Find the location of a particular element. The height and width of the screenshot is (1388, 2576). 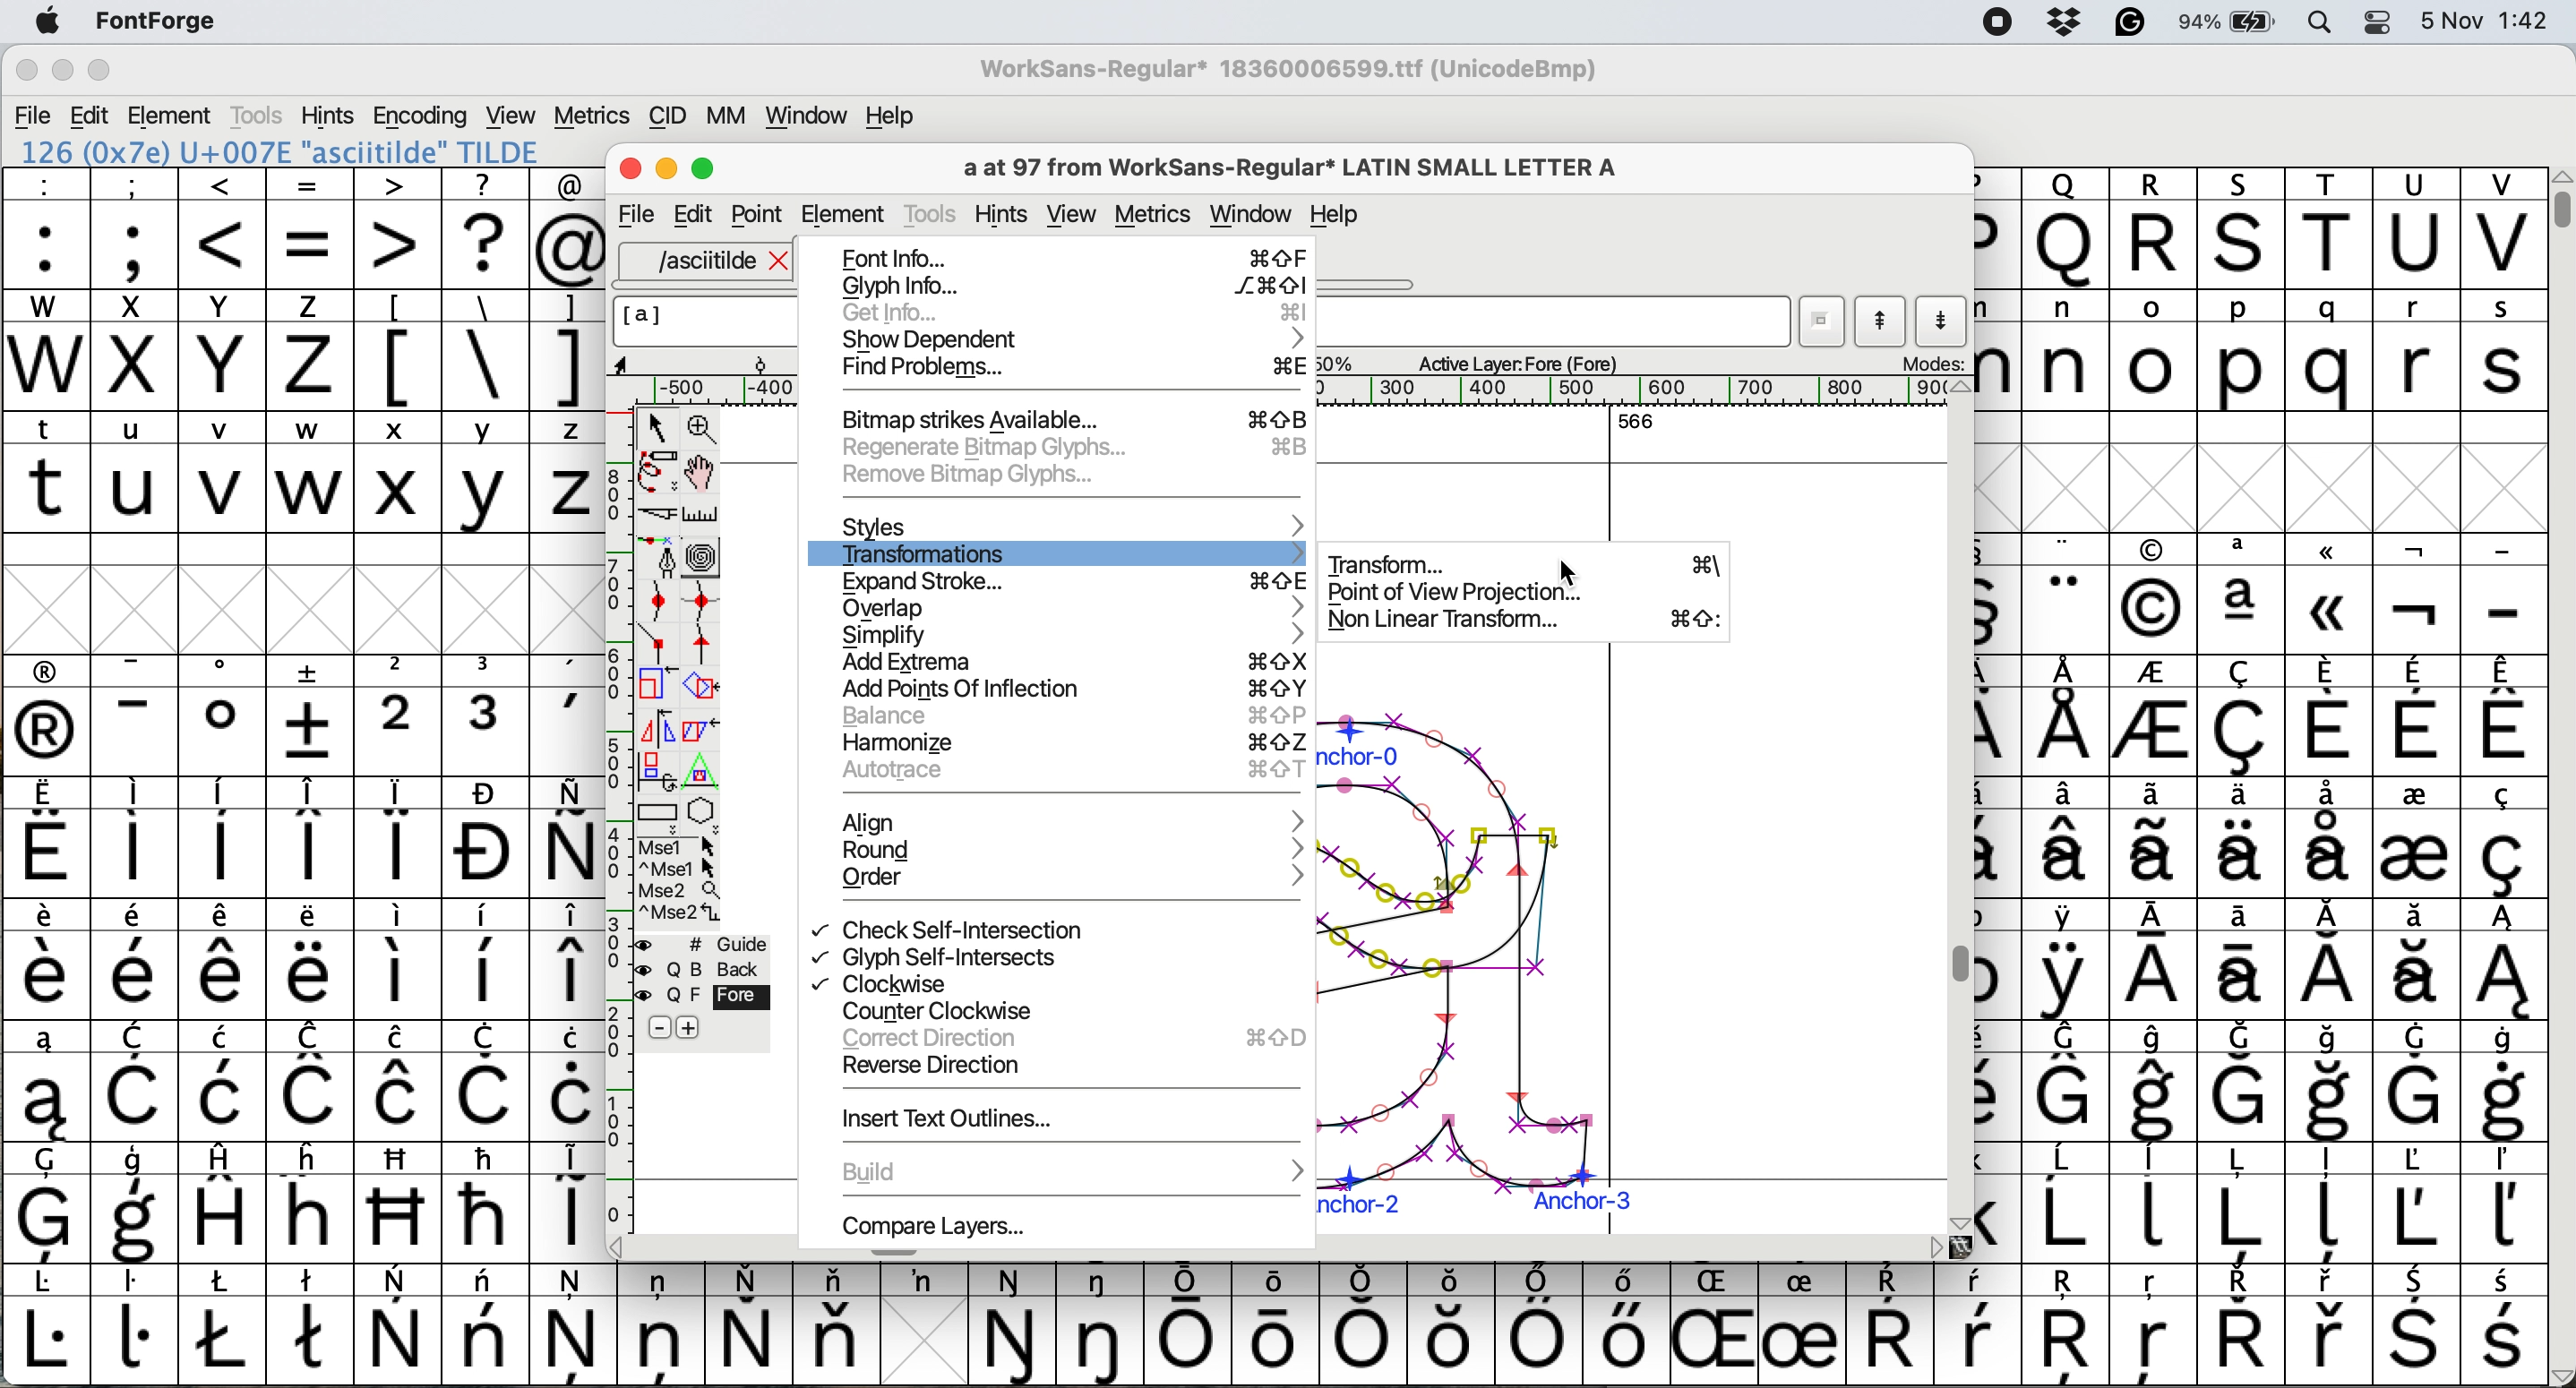

remove is located at coordinates (659, 1029).